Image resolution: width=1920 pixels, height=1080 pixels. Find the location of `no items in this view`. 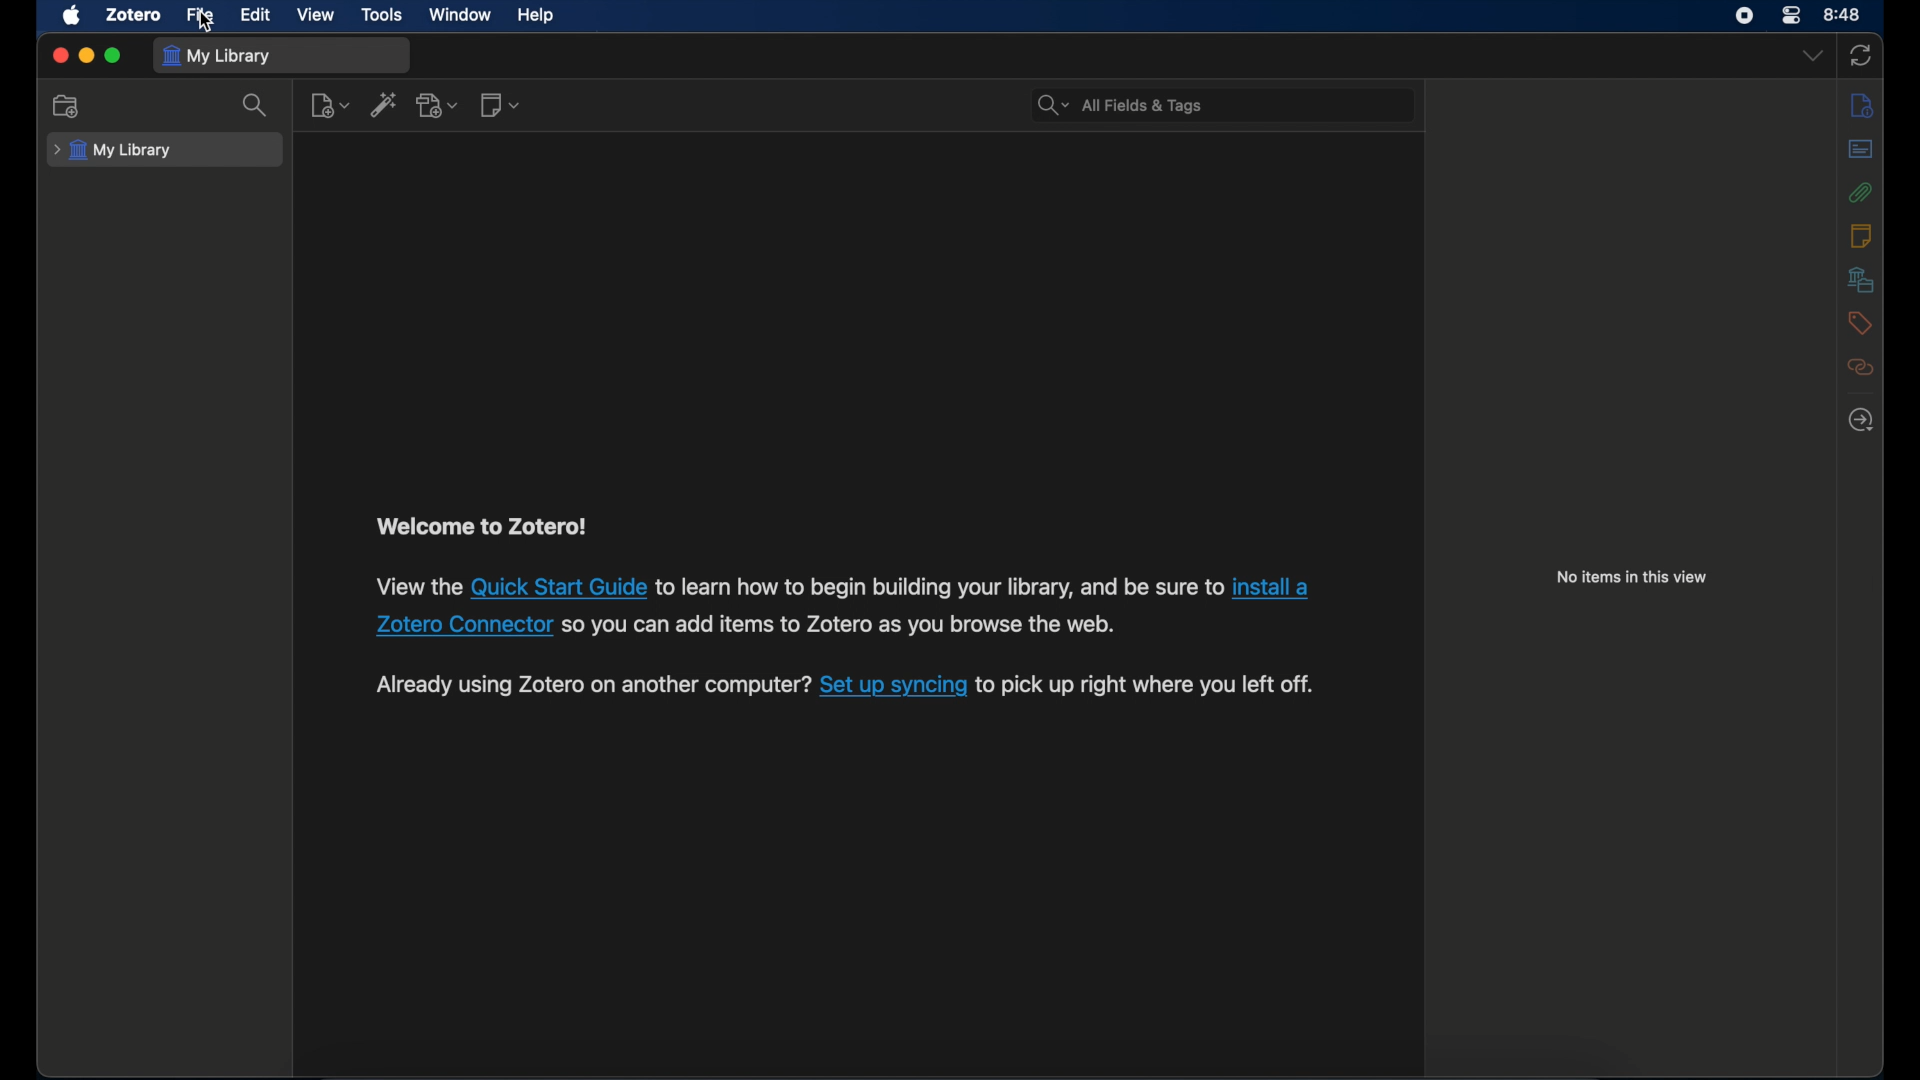

no items in this view is located at coordinates (1632, 576).